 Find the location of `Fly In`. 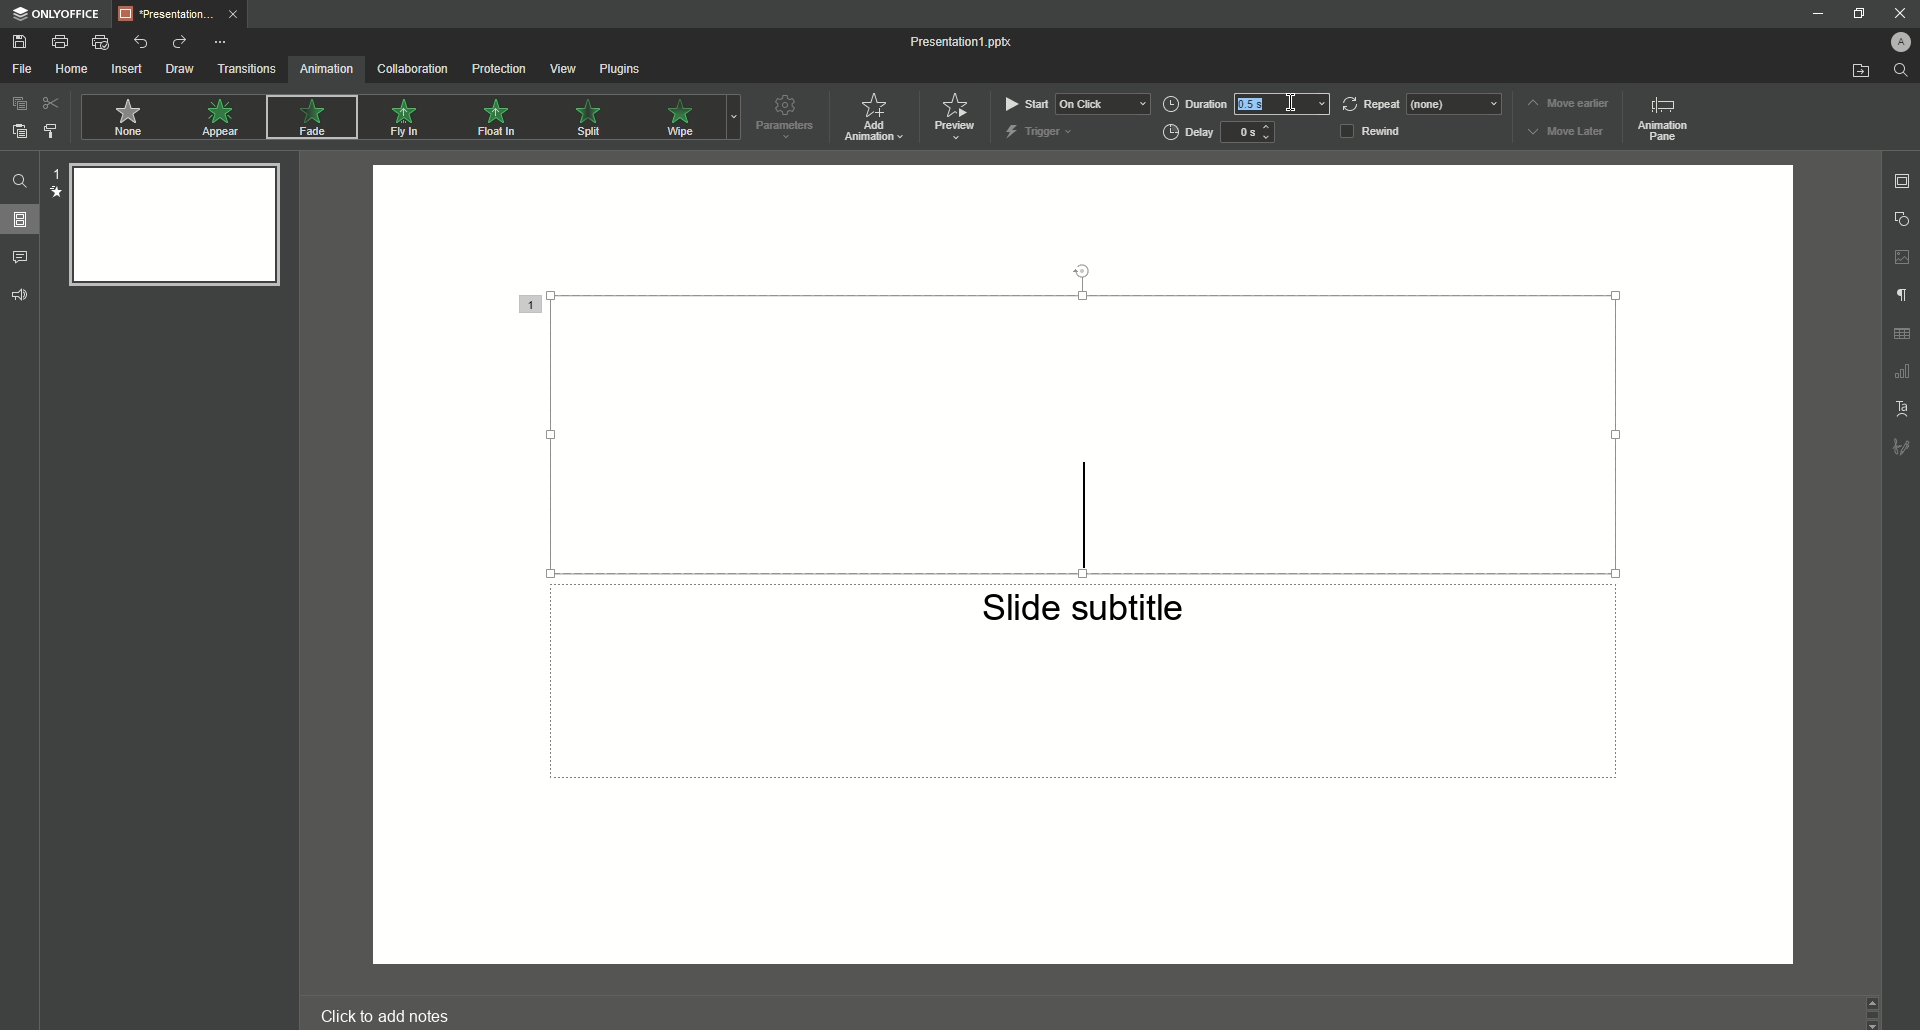

Fly In is located at coordinates (405, 117).